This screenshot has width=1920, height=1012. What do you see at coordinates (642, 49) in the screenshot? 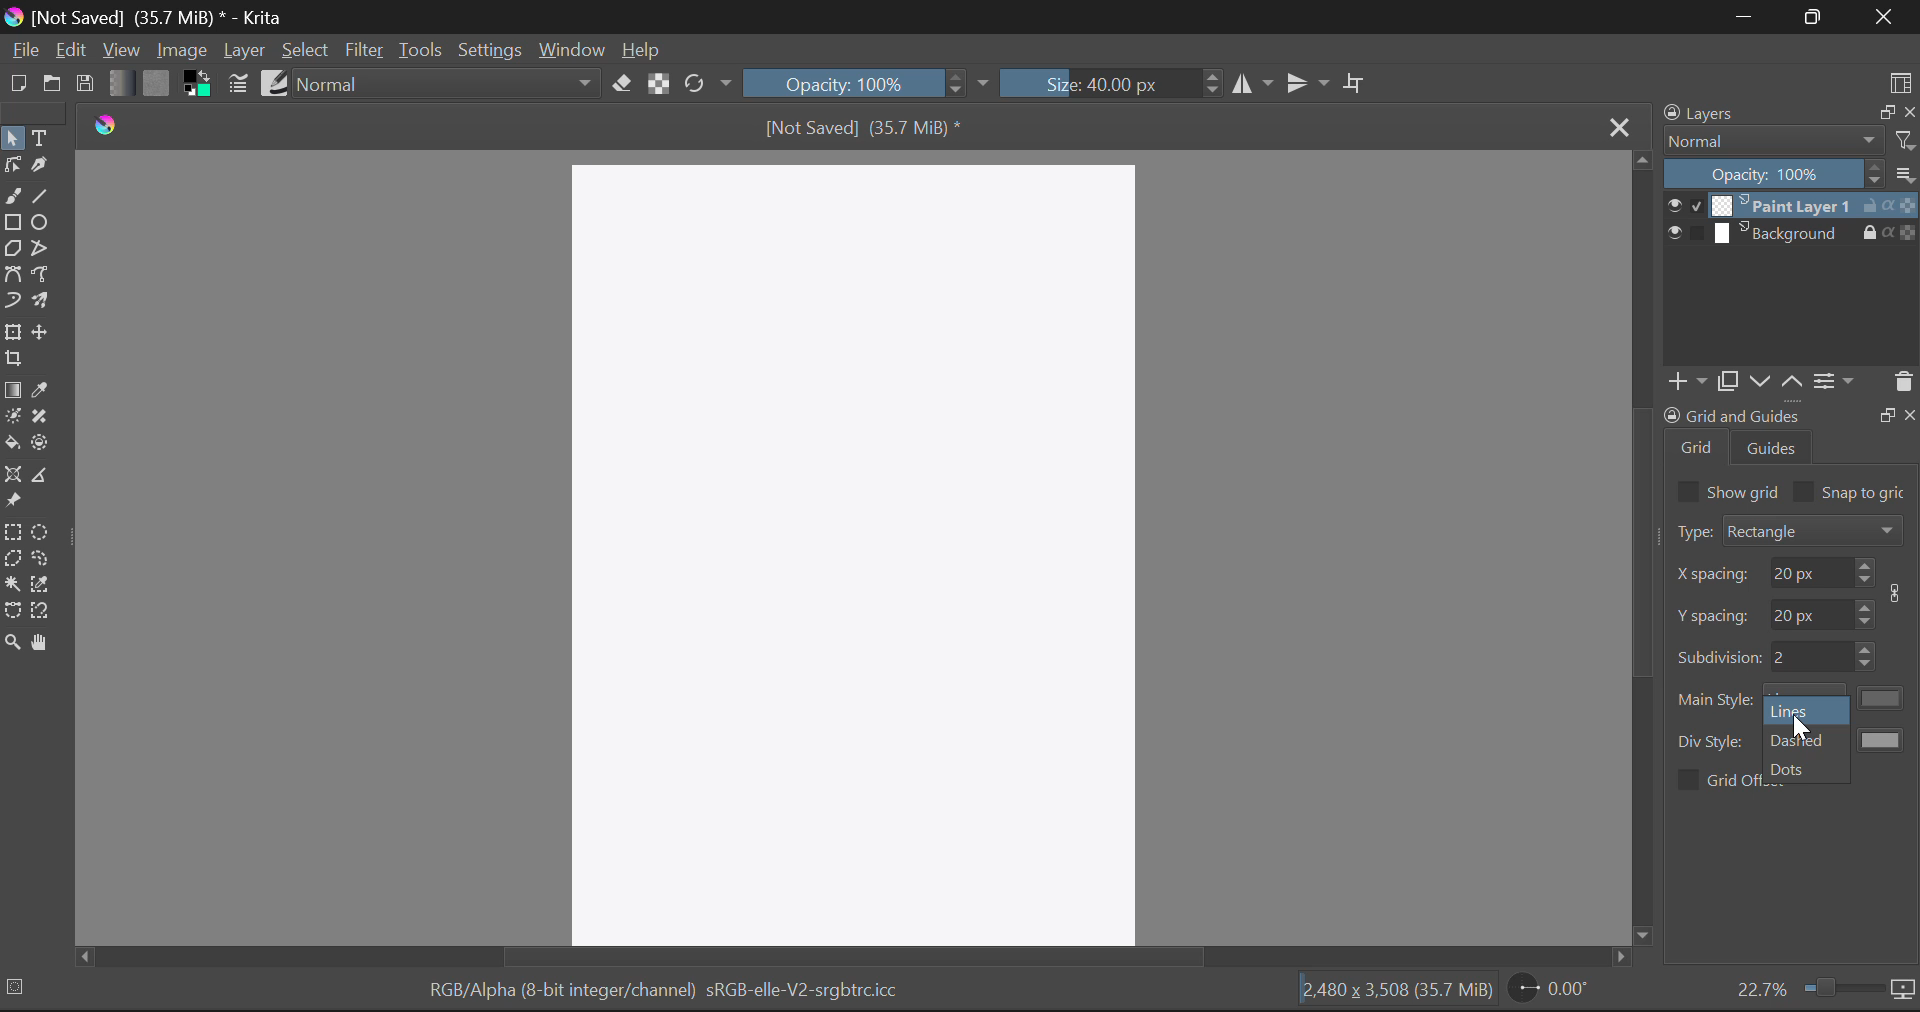
I see `Help` at bounding box center [642, 49].